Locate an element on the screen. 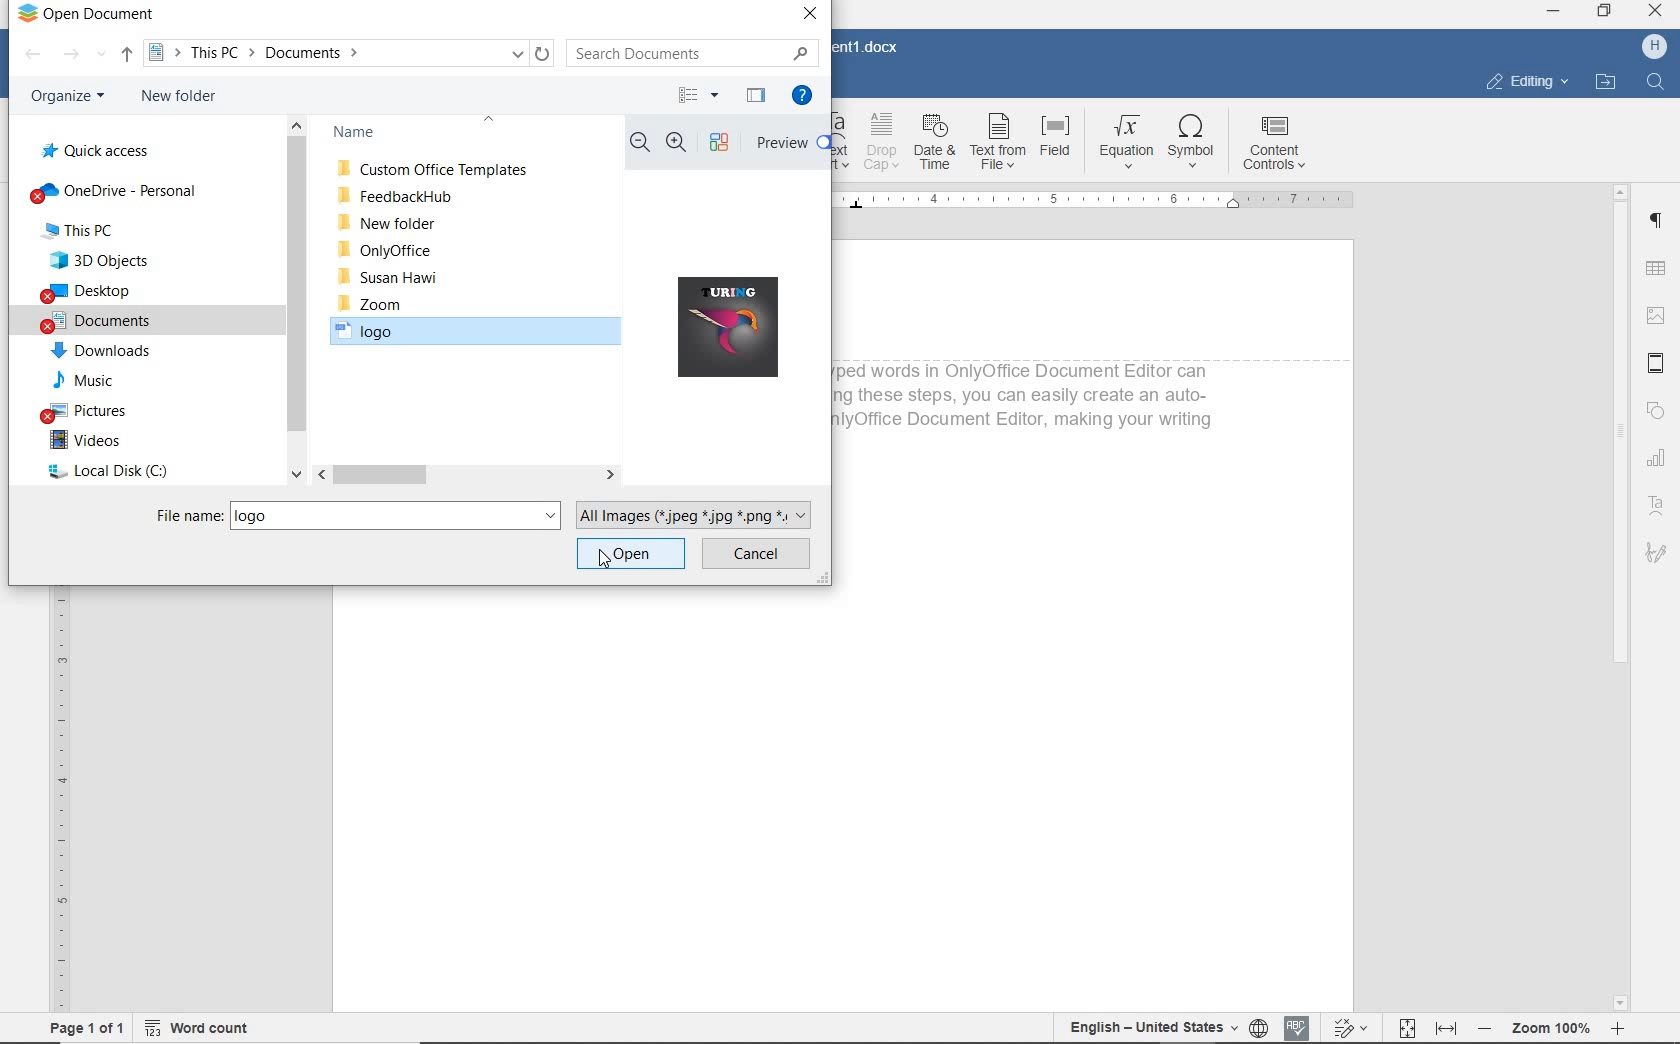 The width and height of the screenshot is (1680, 1044). DOCUMENTS is located at coordinates (99, 323).